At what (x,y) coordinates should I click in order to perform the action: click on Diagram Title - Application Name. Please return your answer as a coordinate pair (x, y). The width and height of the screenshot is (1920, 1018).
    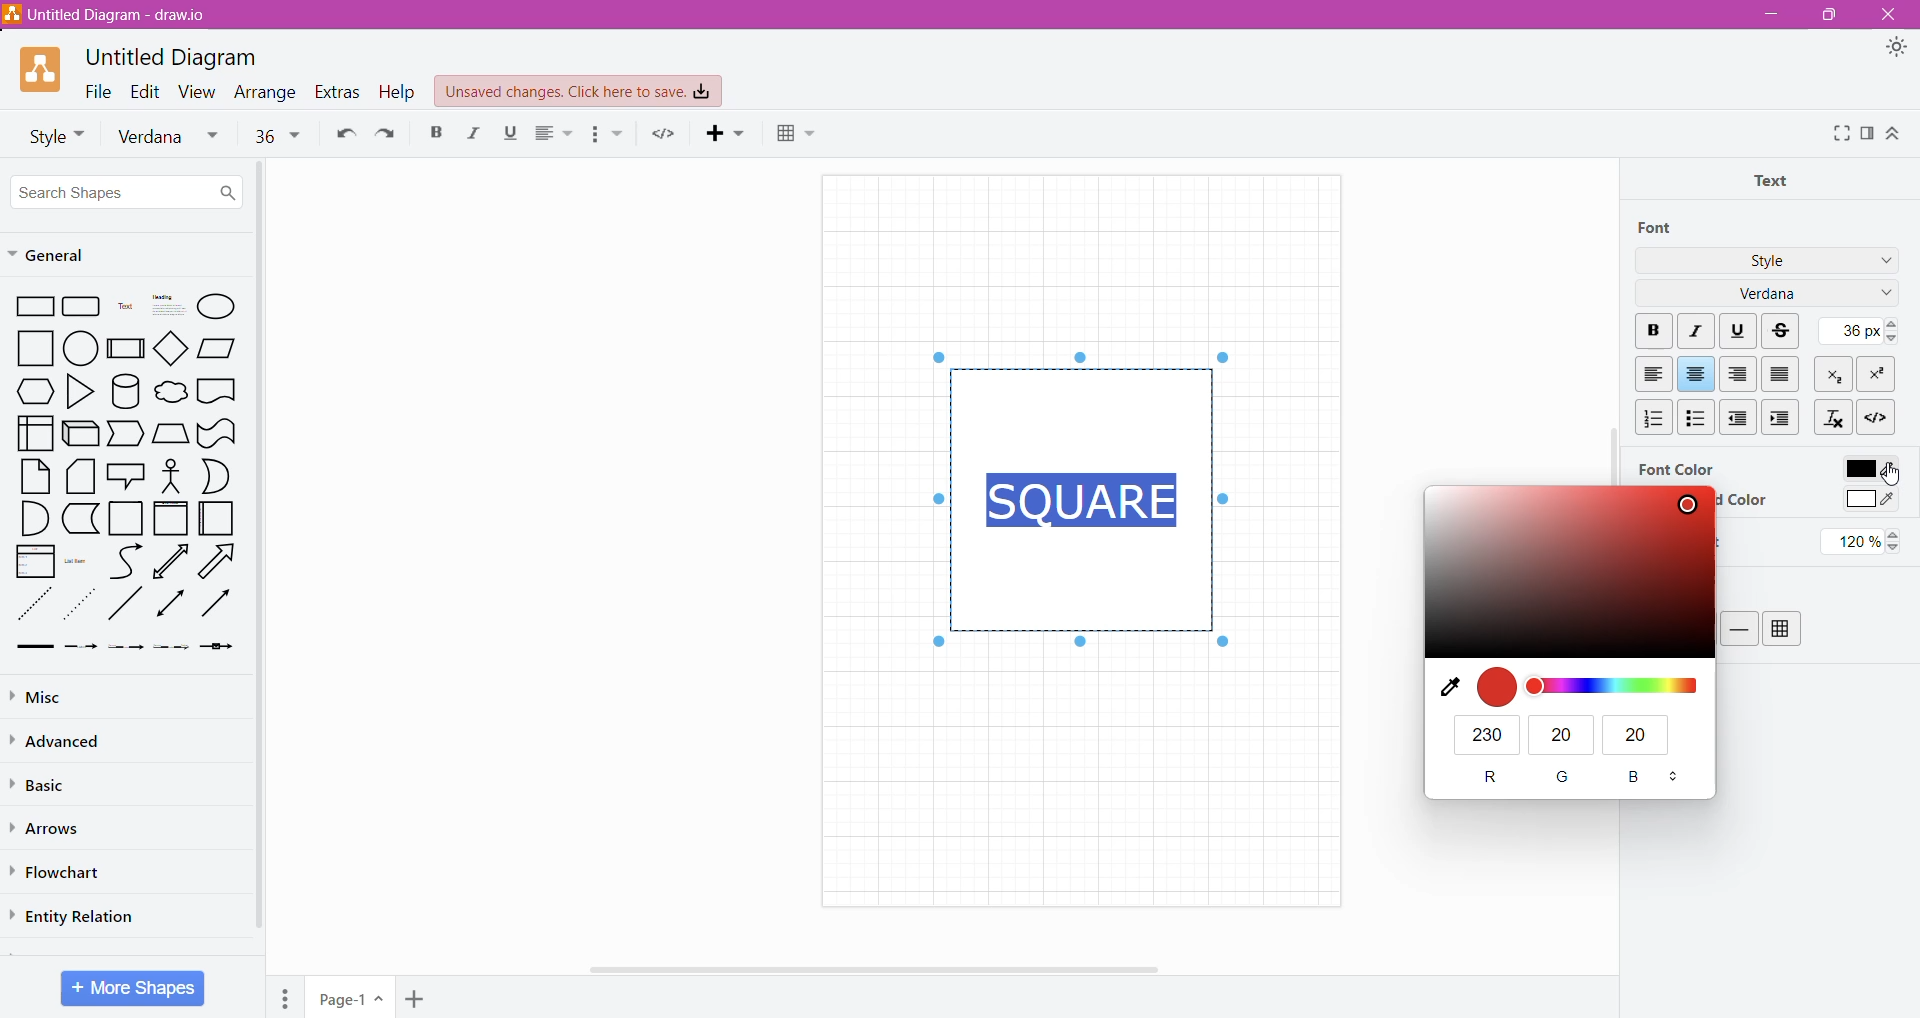
    Looking at the image, I should click on (115, 15).